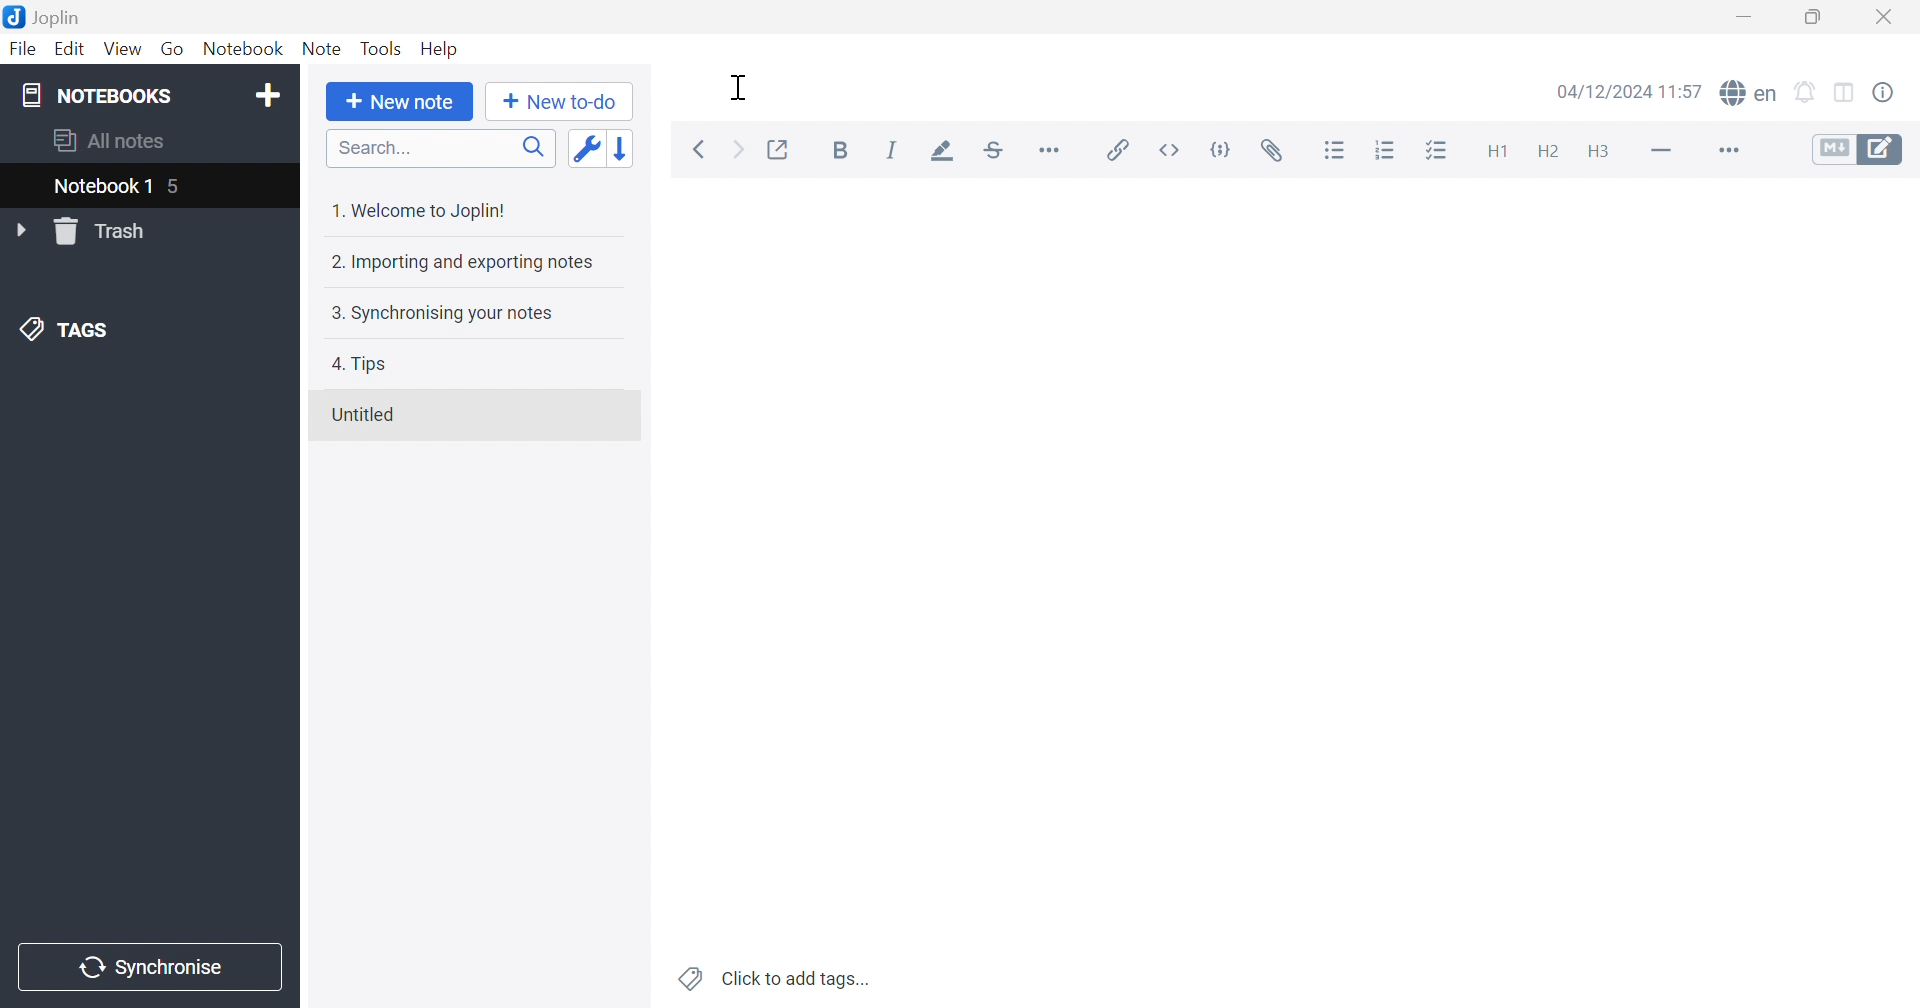 This screenshot has height=1008, width=1920. I want to click on 4. Tips, so click(364, 364).